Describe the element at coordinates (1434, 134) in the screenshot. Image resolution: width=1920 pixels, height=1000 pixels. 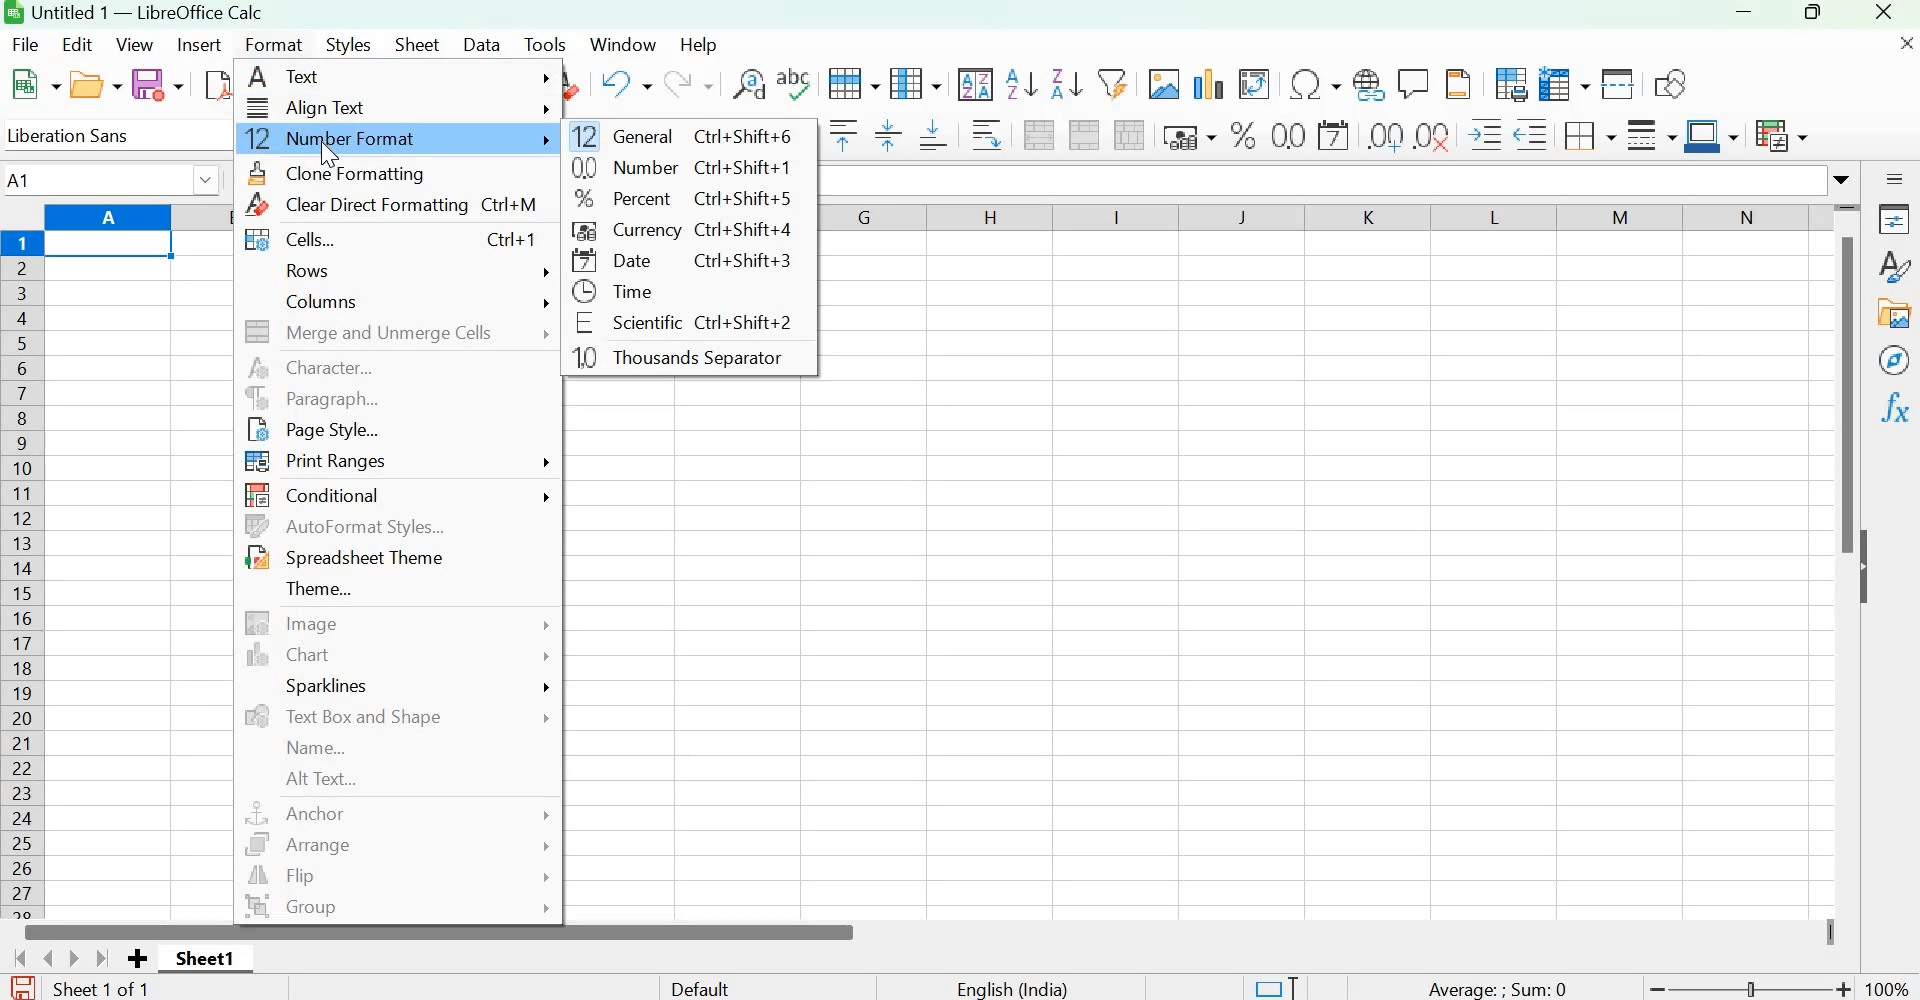
I see `Delete decimal point` at that location.